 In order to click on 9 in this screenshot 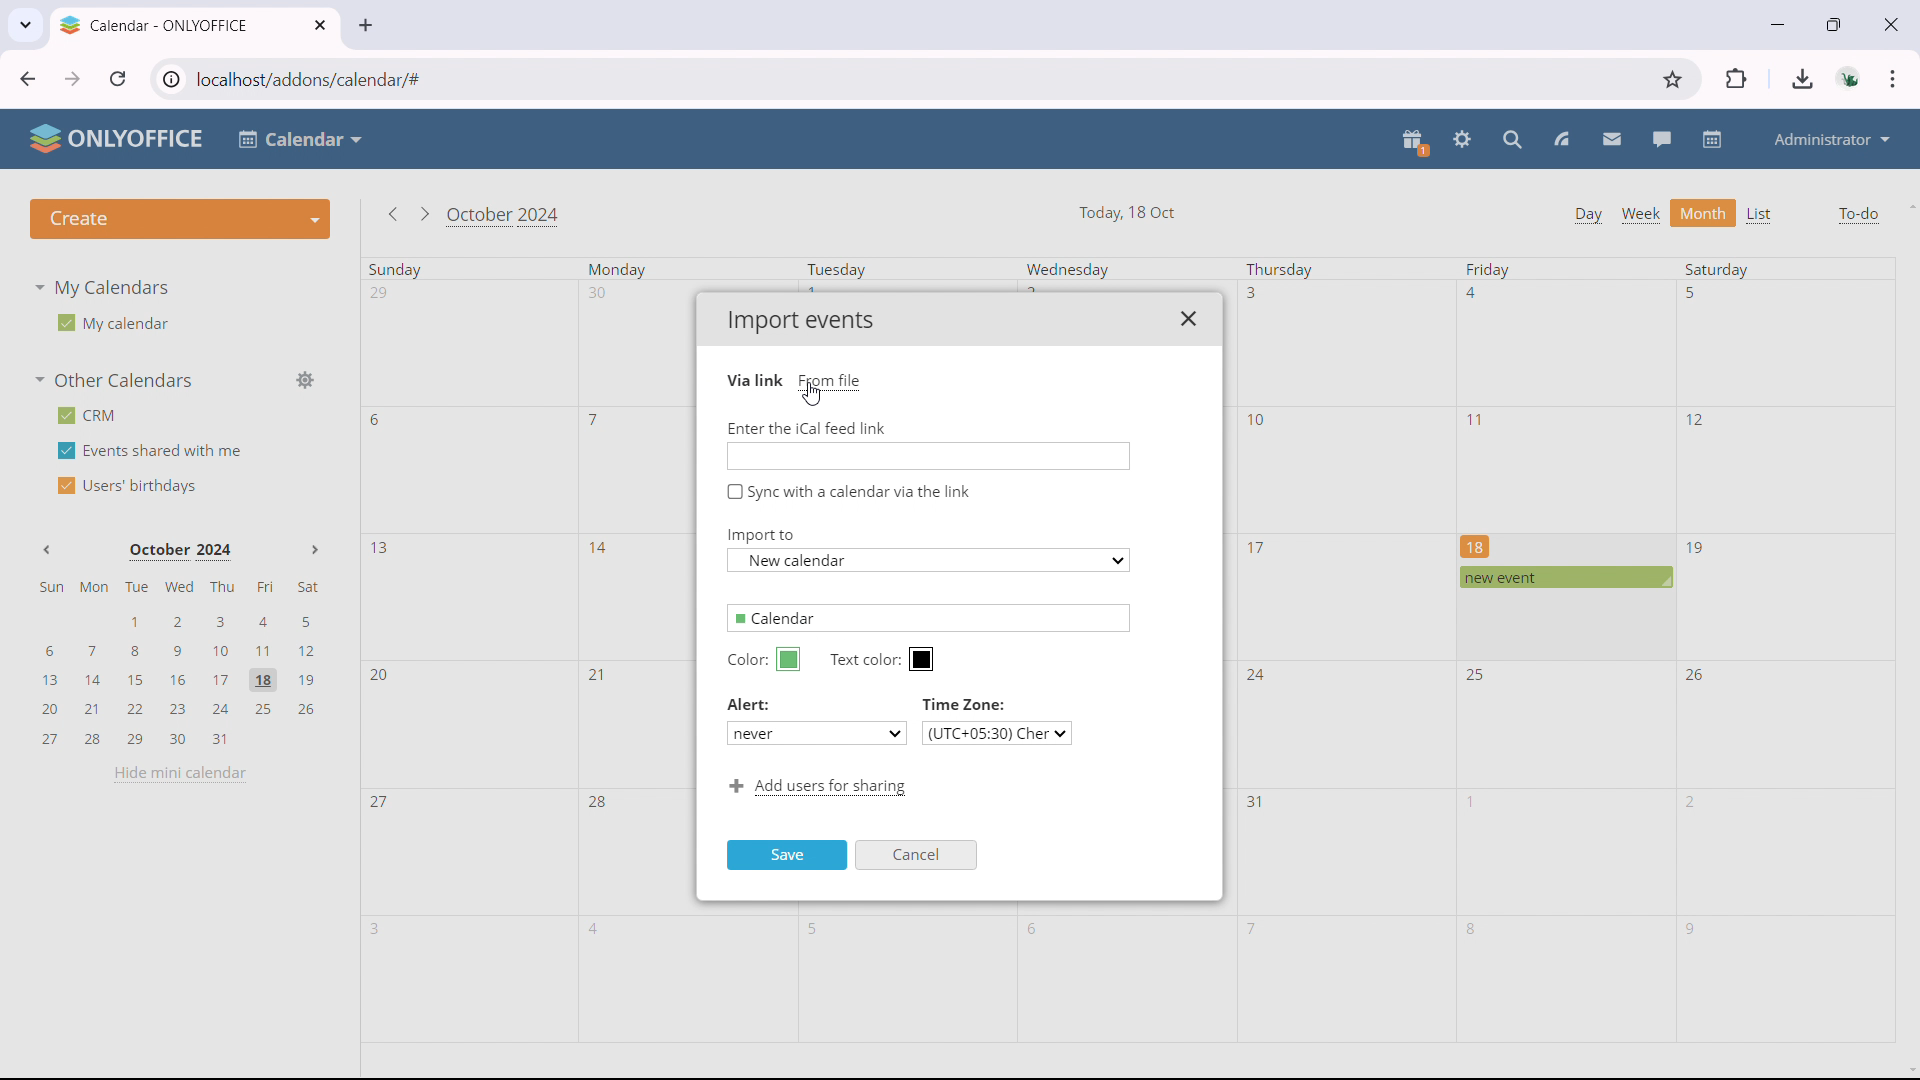, I will do `click(1690, 930)`.